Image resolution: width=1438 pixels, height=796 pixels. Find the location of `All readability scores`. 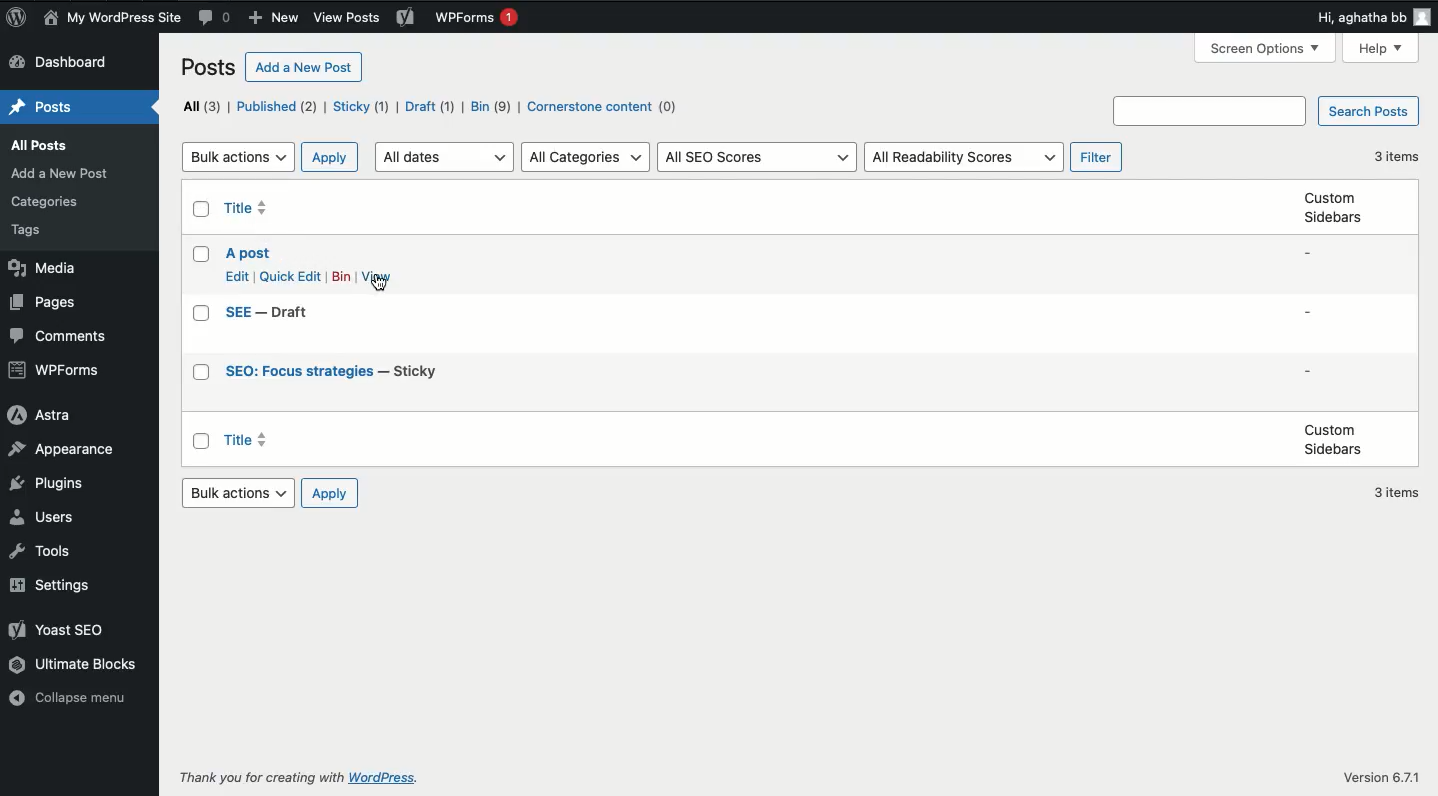

All readability scores is located at coordinates (962, 158).